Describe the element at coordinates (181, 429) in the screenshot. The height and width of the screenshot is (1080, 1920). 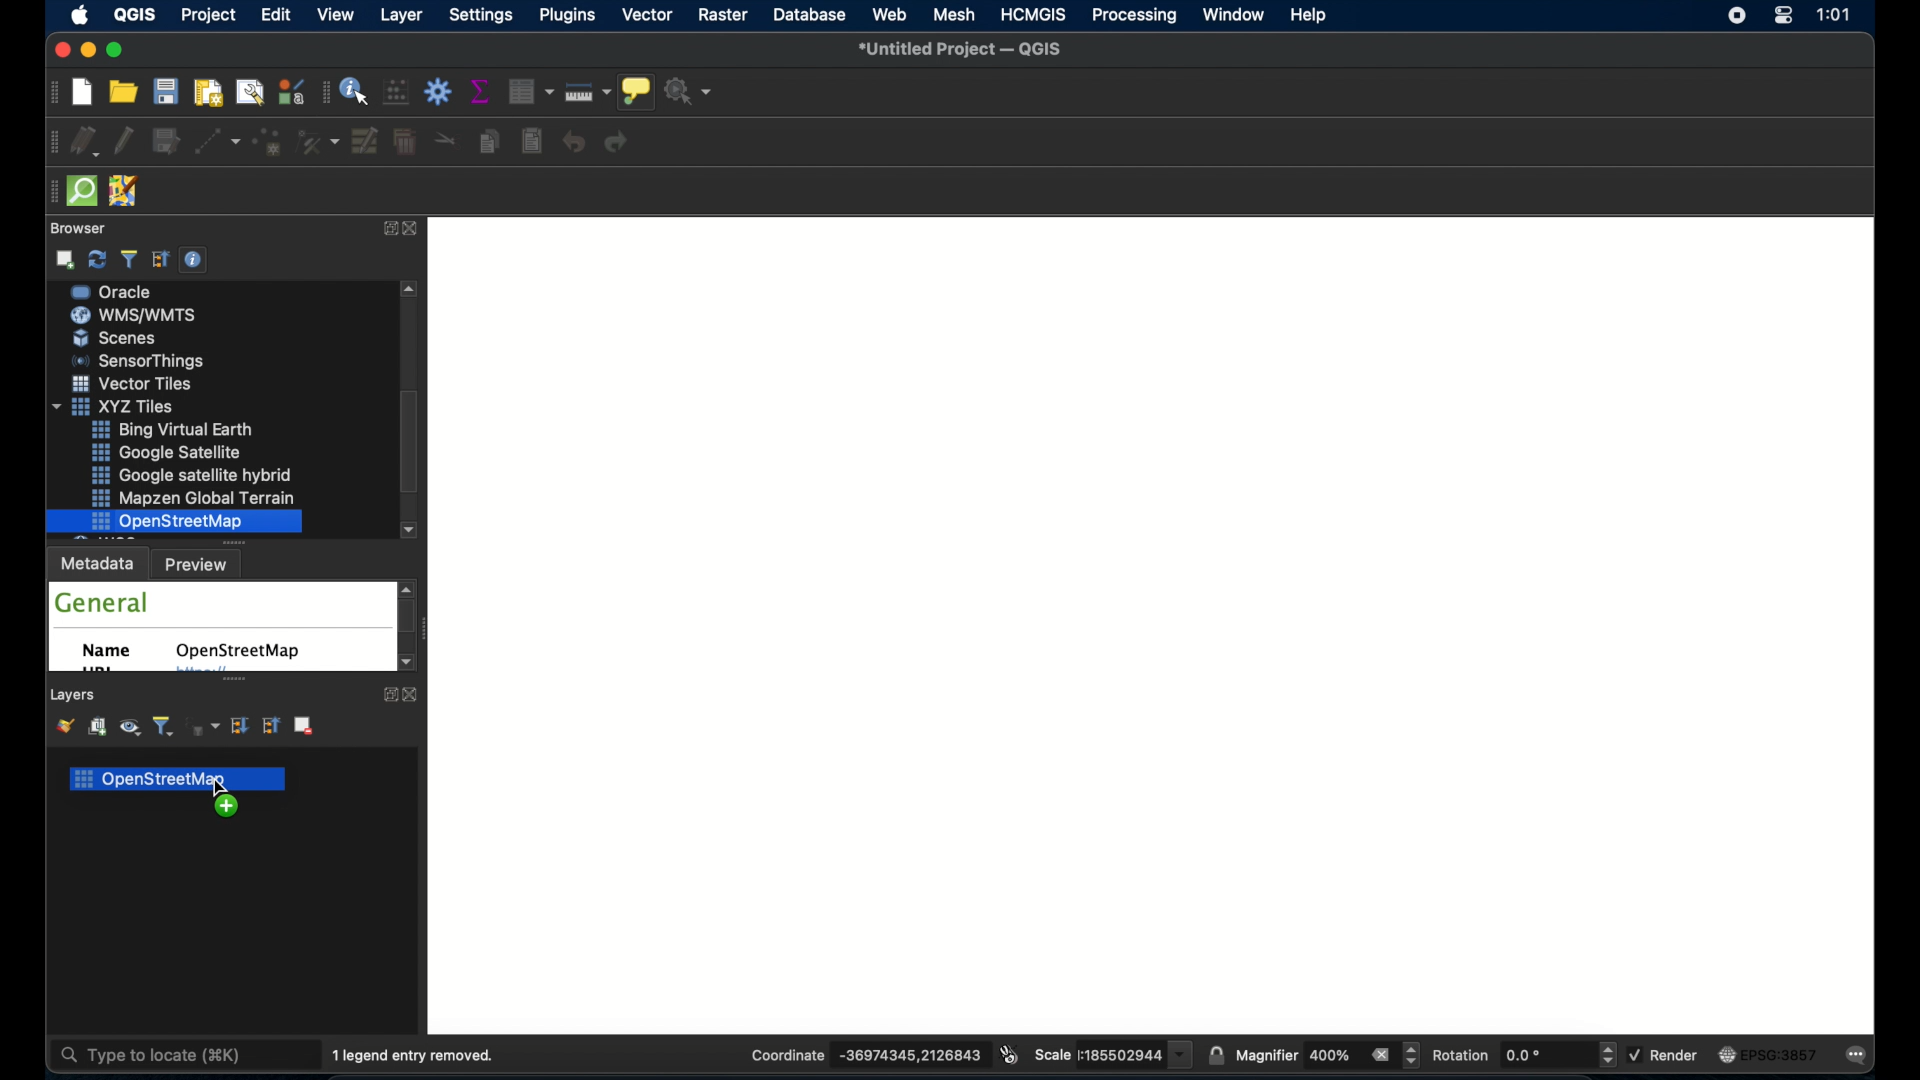
I see `sensor things` at that location.